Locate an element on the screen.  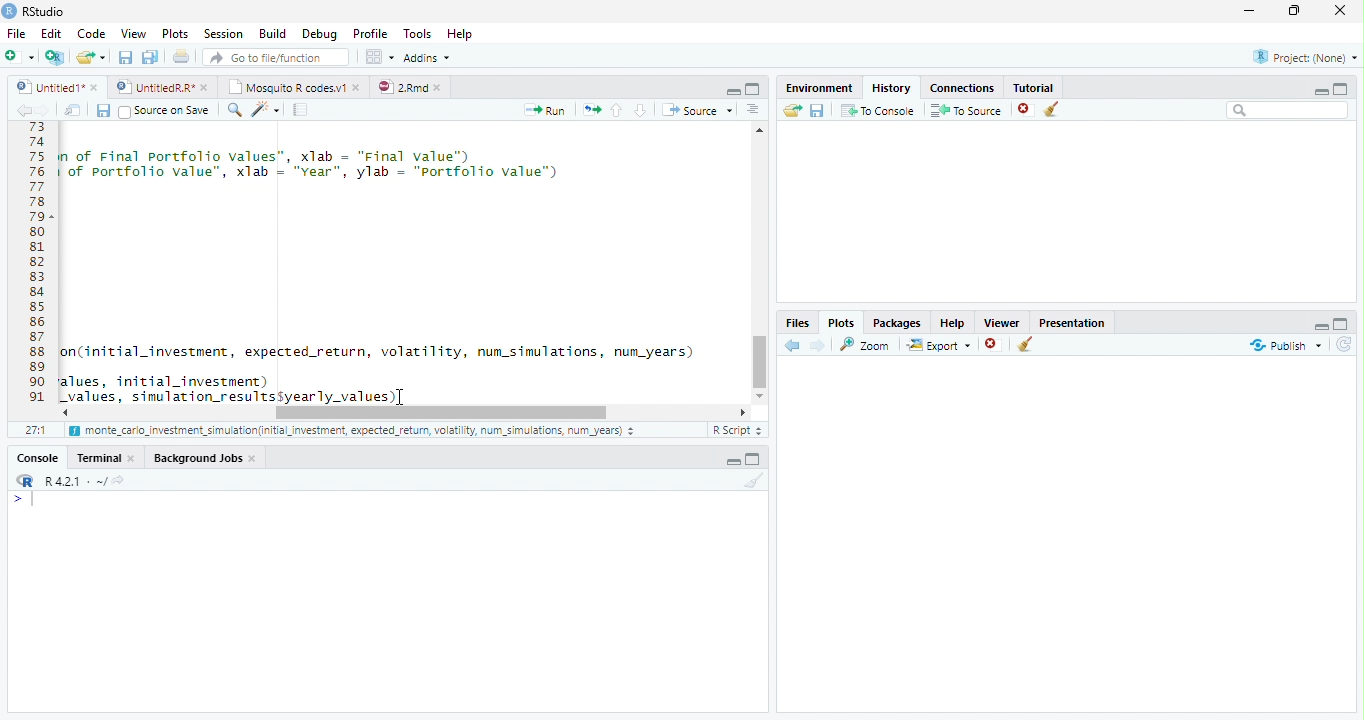
Console is located at coordinates (38, 457).